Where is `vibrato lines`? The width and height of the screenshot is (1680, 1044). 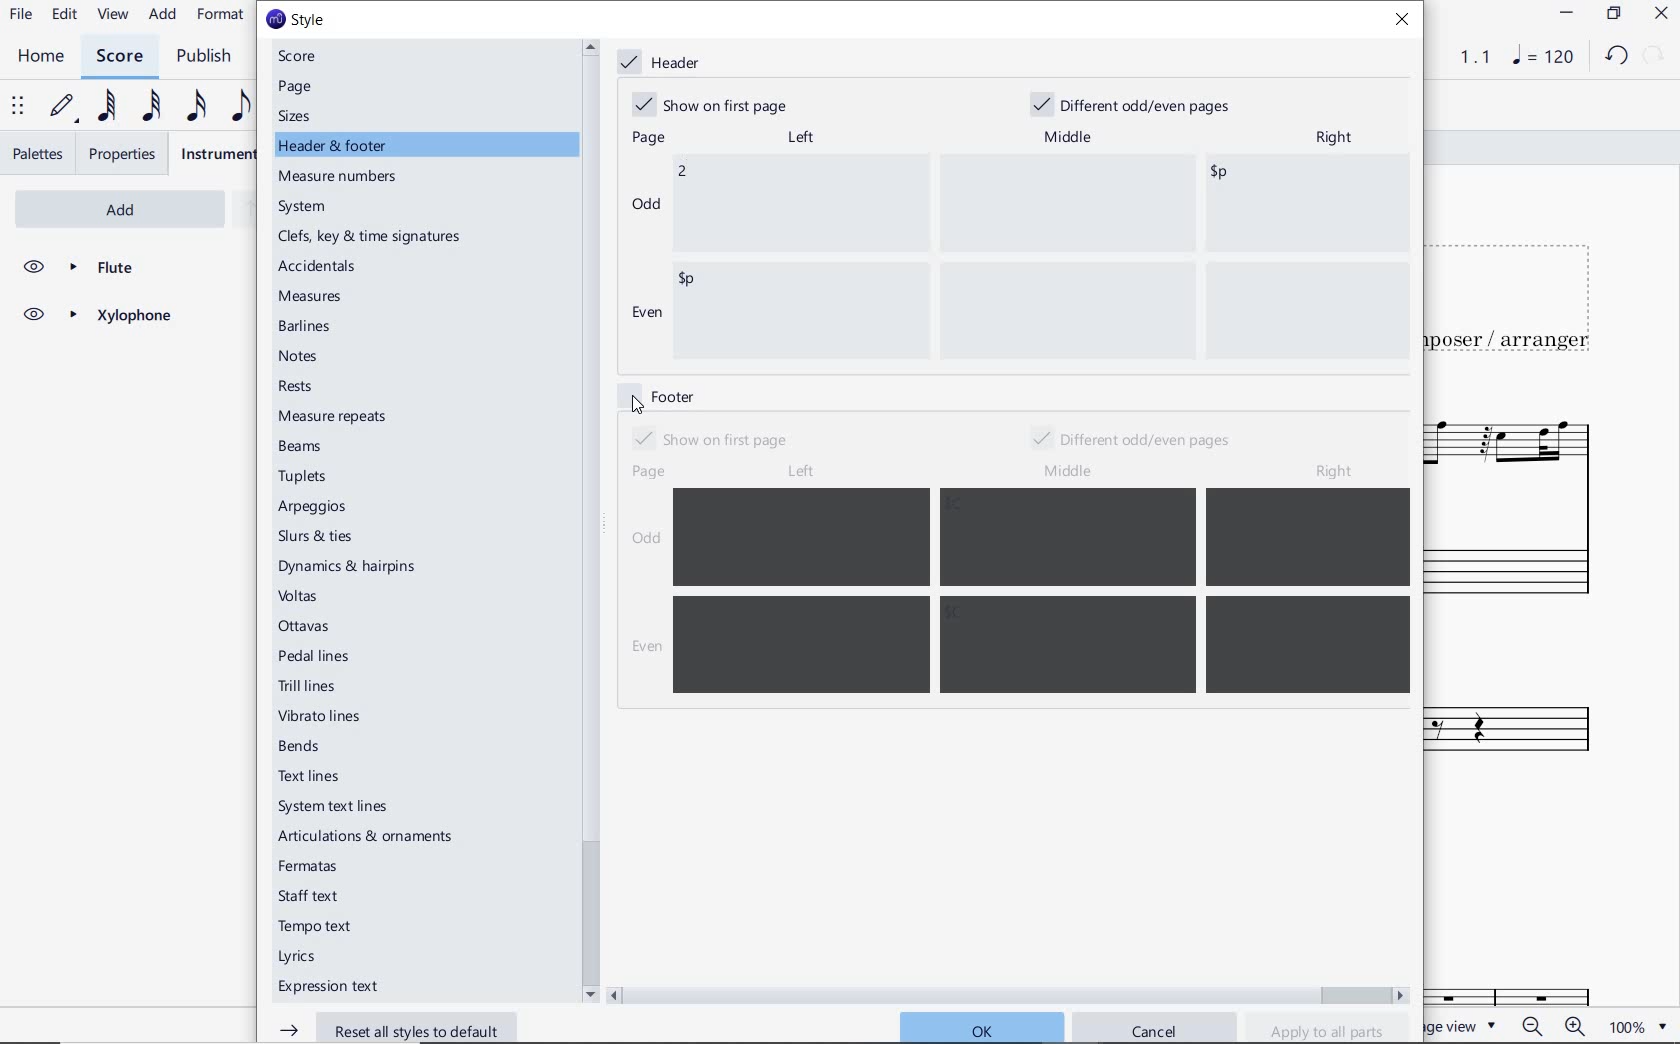 vibrato lines is located at coordinates (325, 717).